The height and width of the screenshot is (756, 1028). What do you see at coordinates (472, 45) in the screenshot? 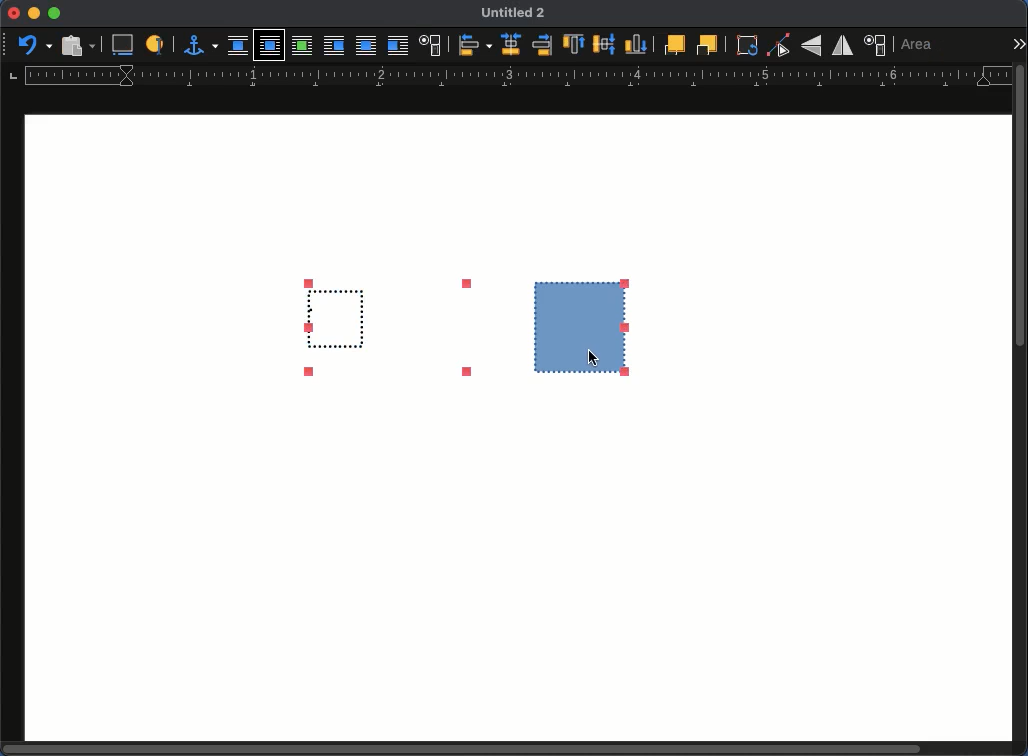
I see `align objects` at bounding box center [472, 45].